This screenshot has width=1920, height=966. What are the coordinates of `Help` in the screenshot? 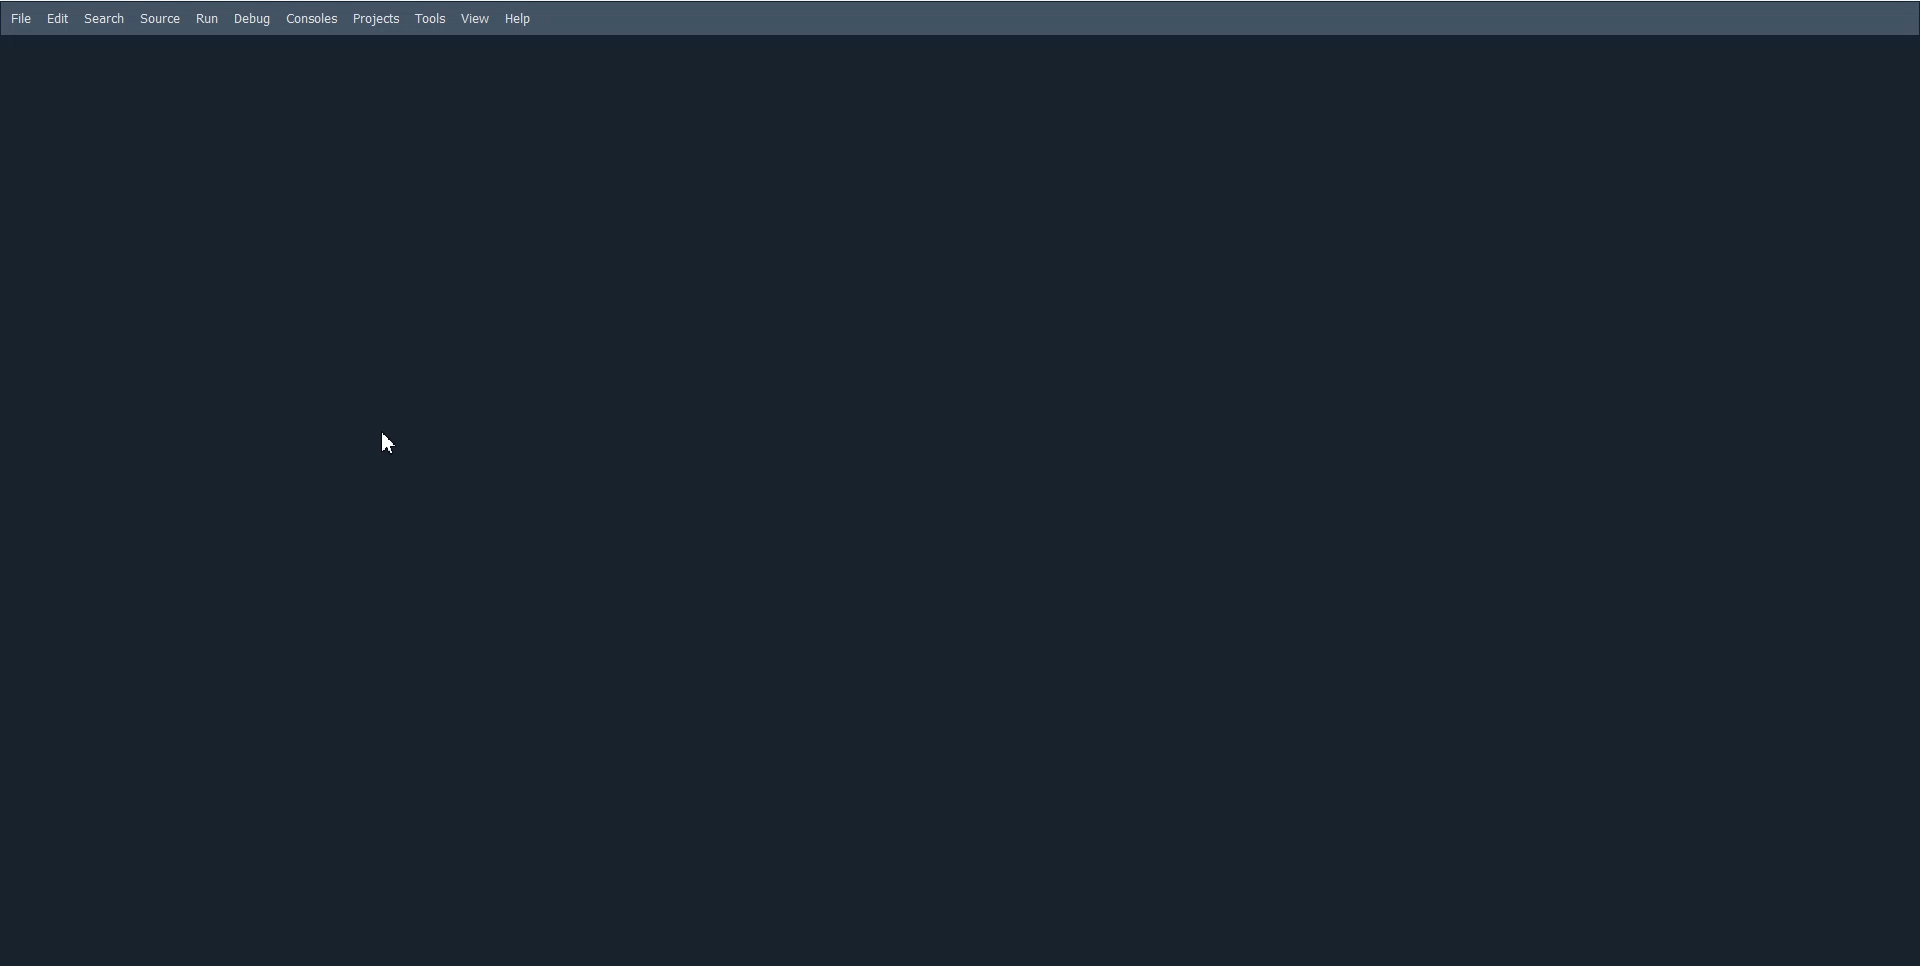 It's located at (520, 19).